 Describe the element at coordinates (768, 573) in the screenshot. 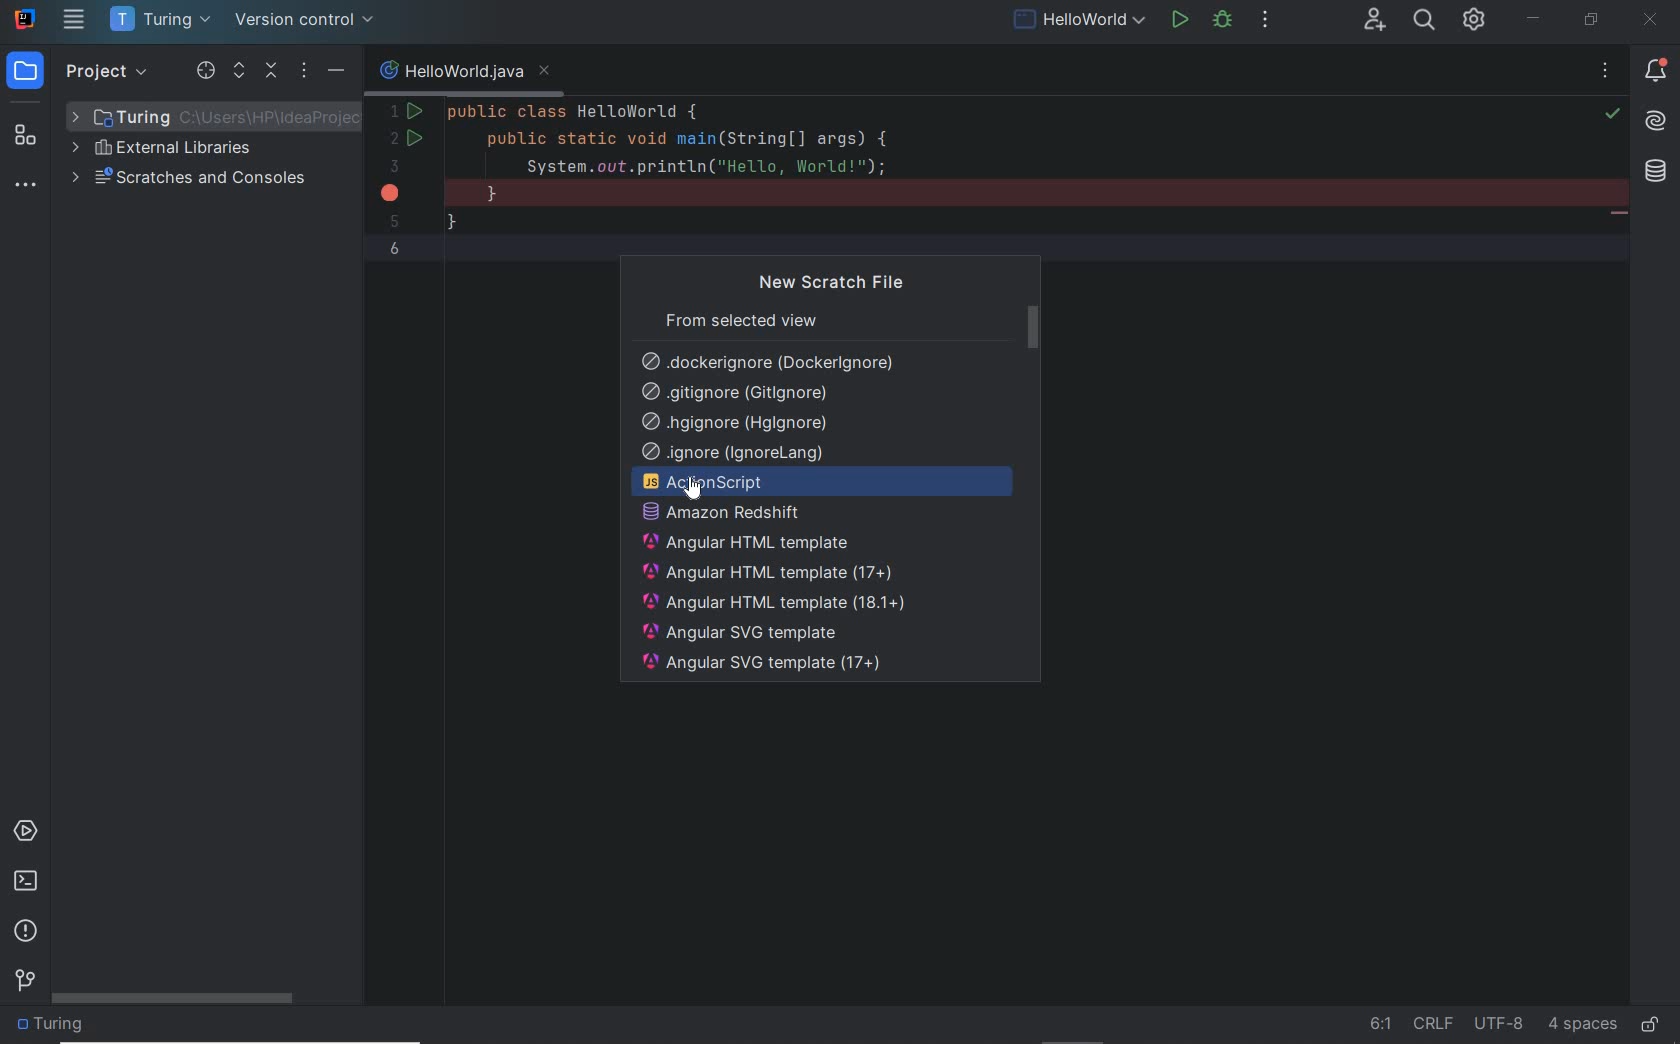

I see `angular html template (17+)` at that location.